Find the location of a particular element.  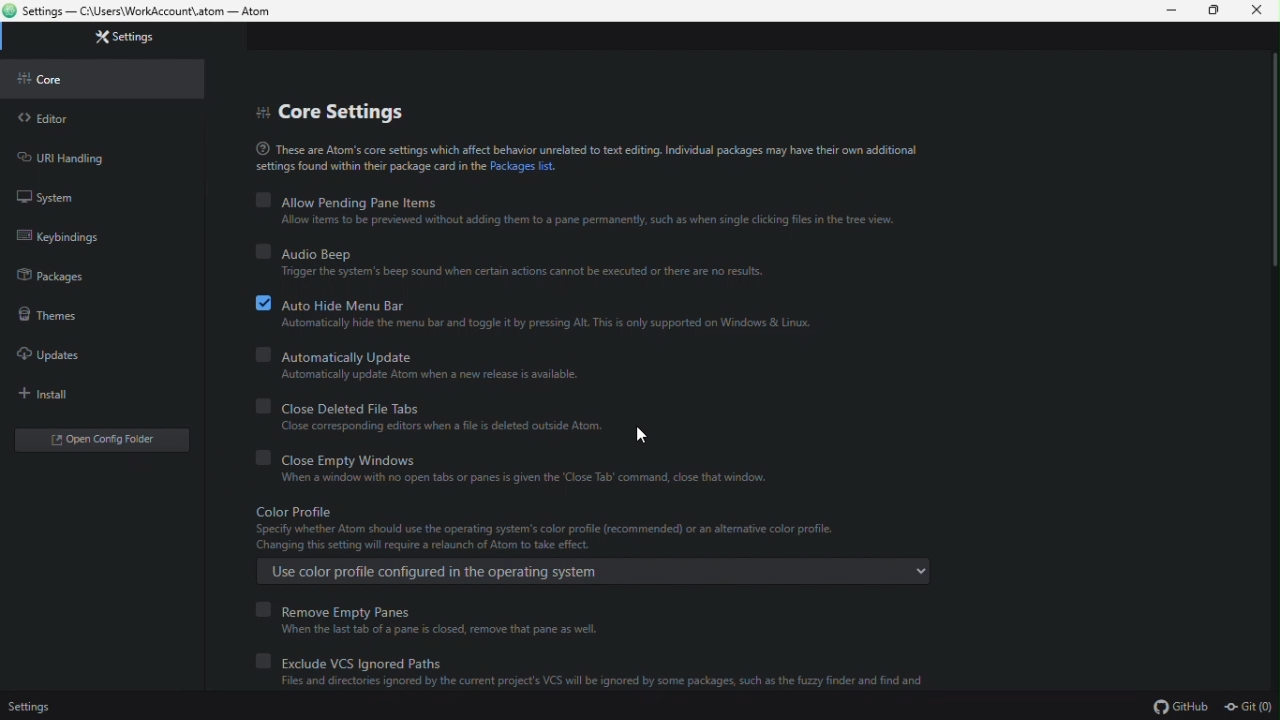

line explaining about atom's core settings is located at coordinates (595, 152).